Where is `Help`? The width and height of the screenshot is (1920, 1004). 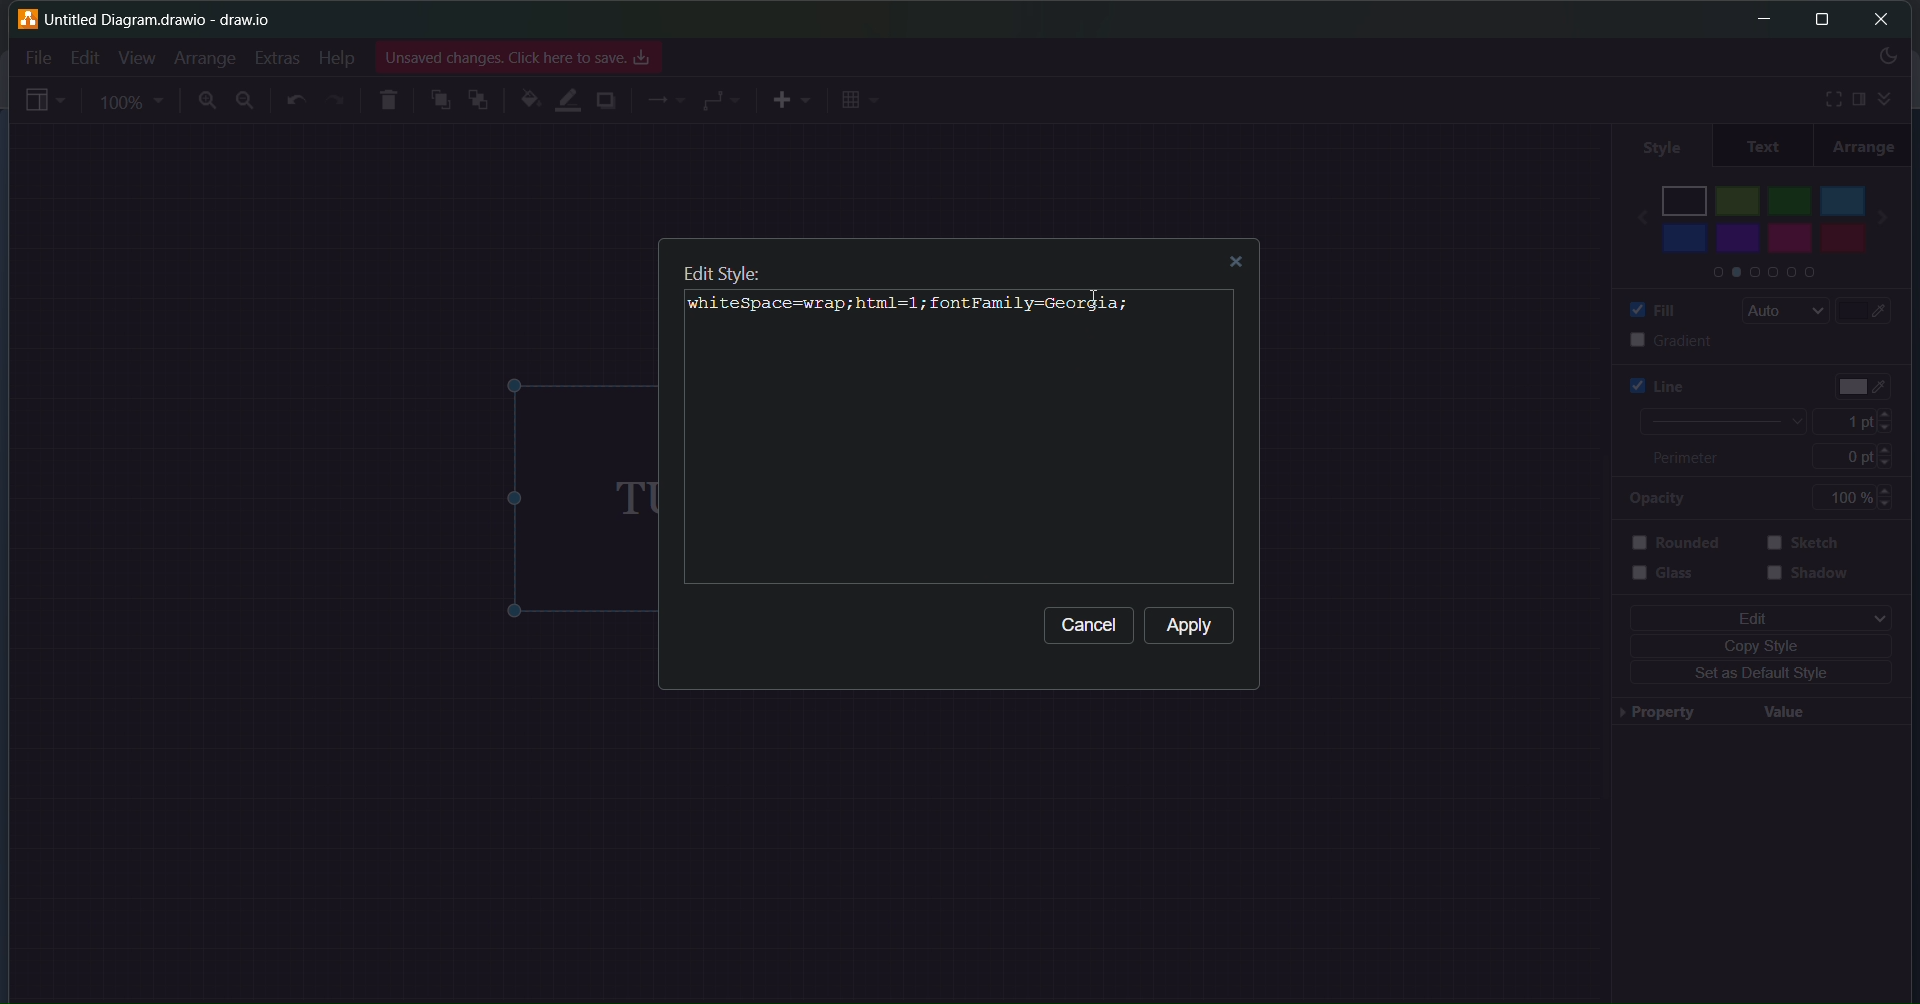
Help is located at coordinates (335, 58).